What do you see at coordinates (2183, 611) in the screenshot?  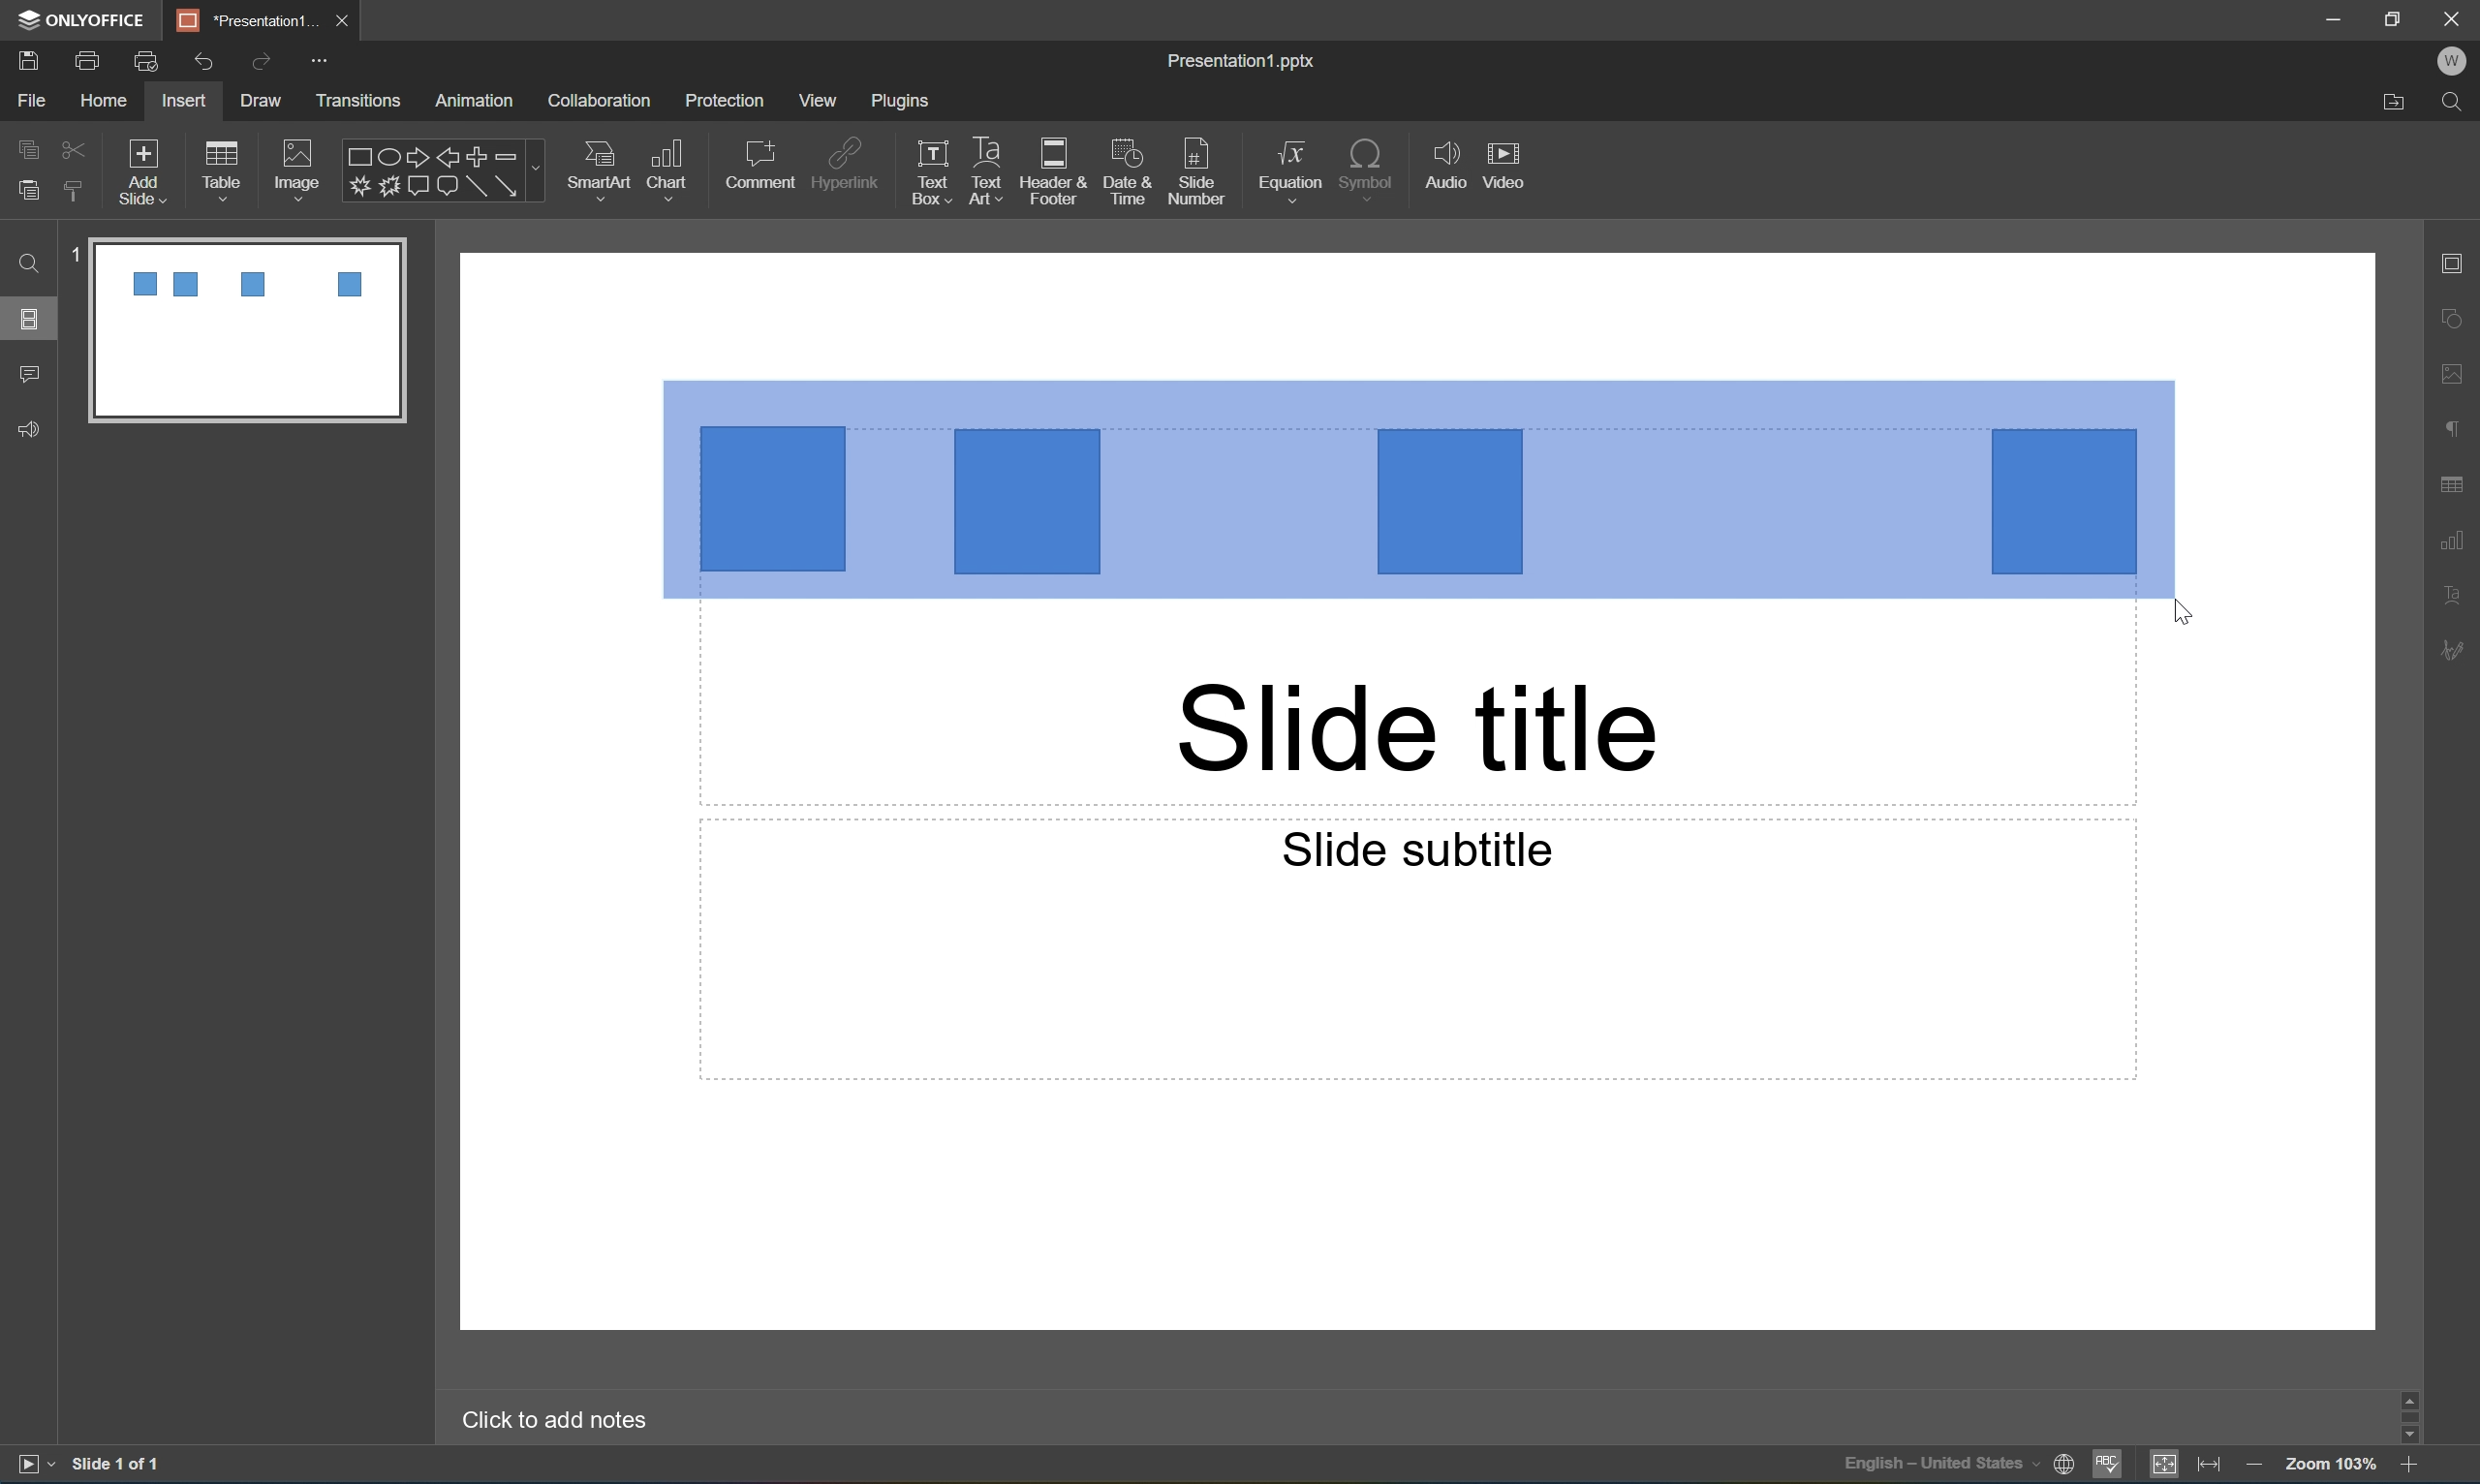 I see `MOUSE_UP Cursor Position` at bounding box center [2183, 611].